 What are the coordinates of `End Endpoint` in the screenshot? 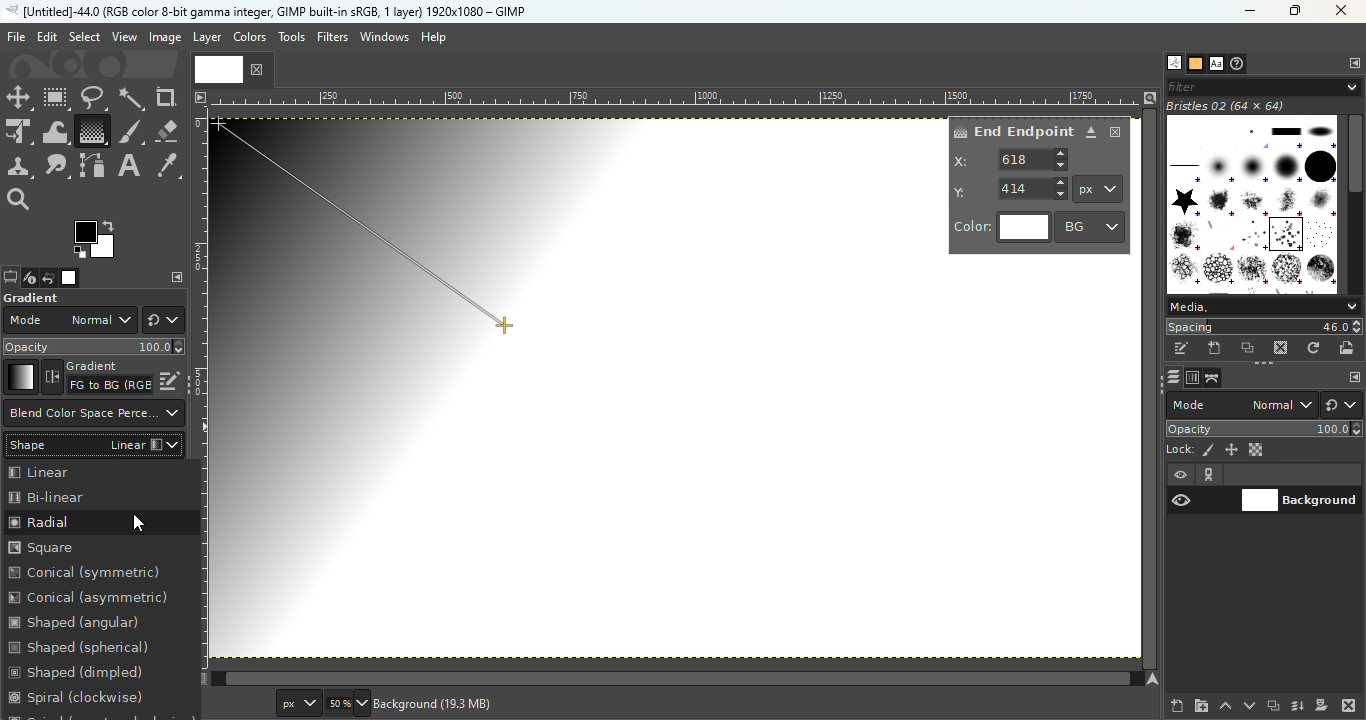 It's located at (1012, 130).